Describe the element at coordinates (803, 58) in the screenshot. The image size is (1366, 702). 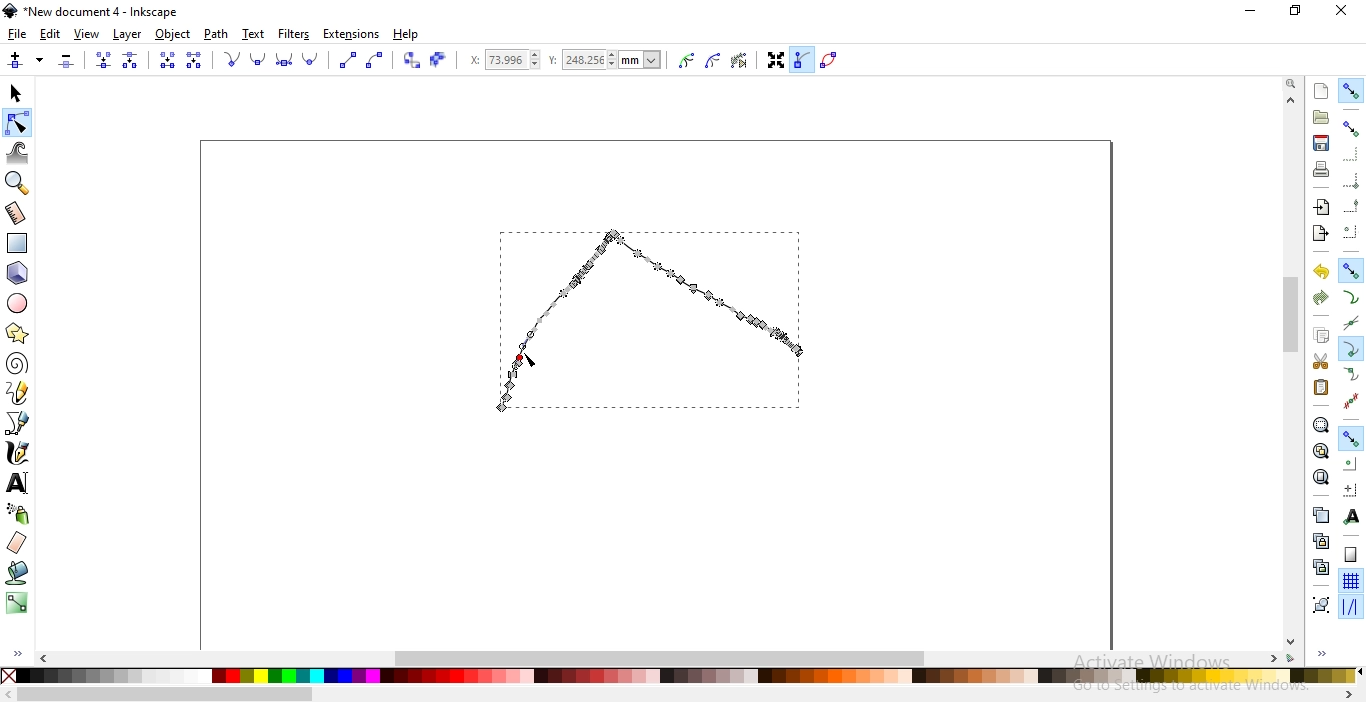
I see `show bezier handle of selected nodes` at that location.